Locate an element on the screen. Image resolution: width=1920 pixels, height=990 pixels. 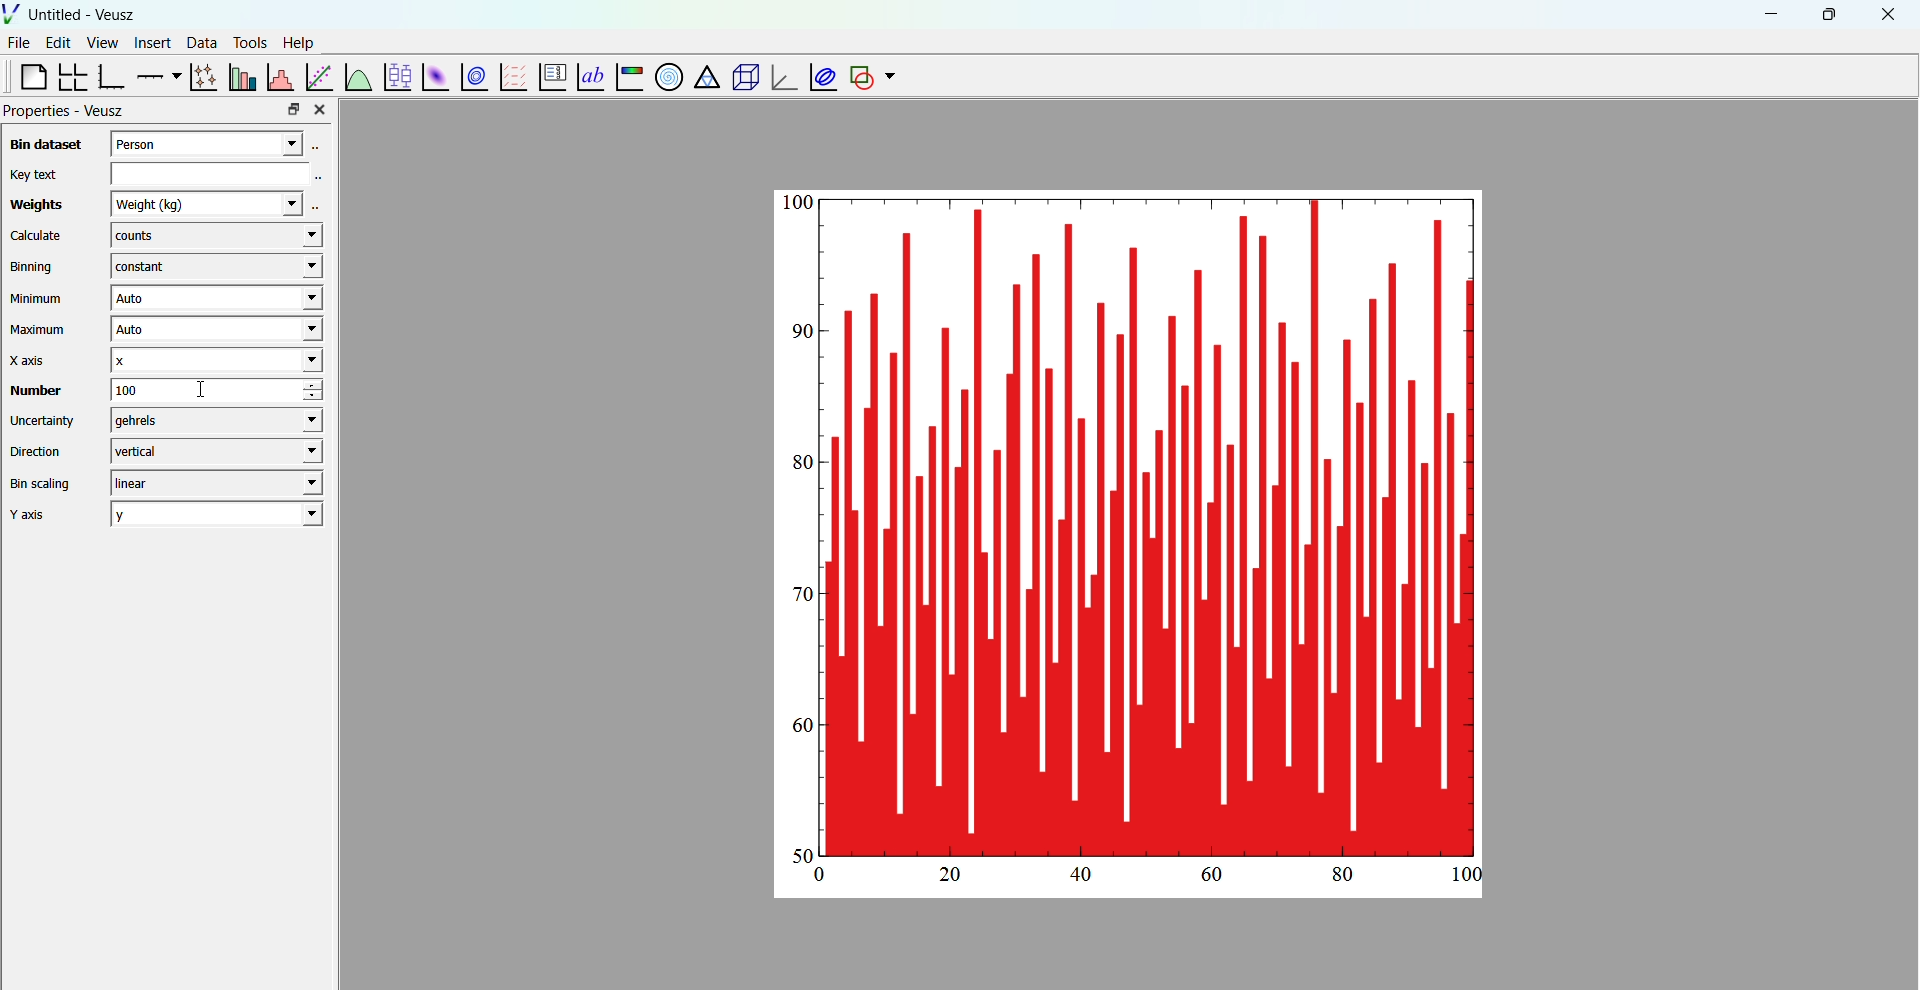
image color graph is located at coordinates (628, 79).